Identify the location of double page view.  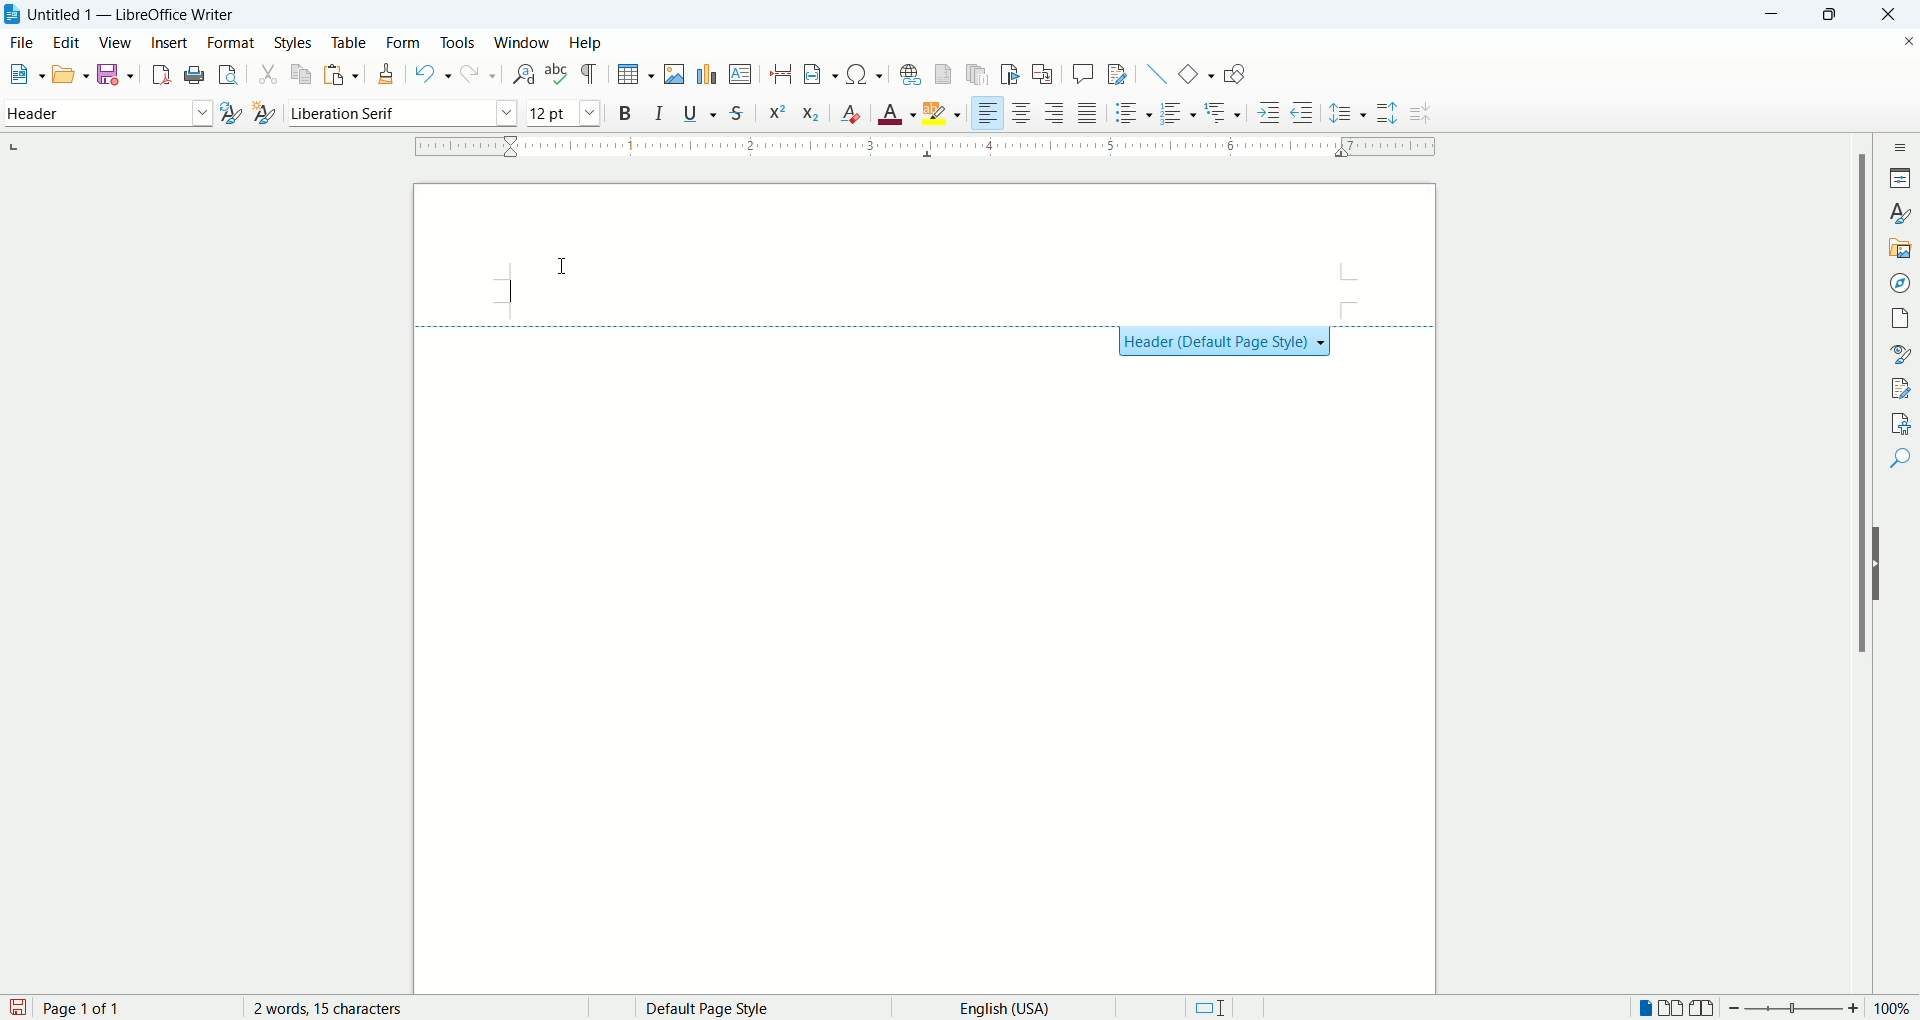
(1669, 1008).